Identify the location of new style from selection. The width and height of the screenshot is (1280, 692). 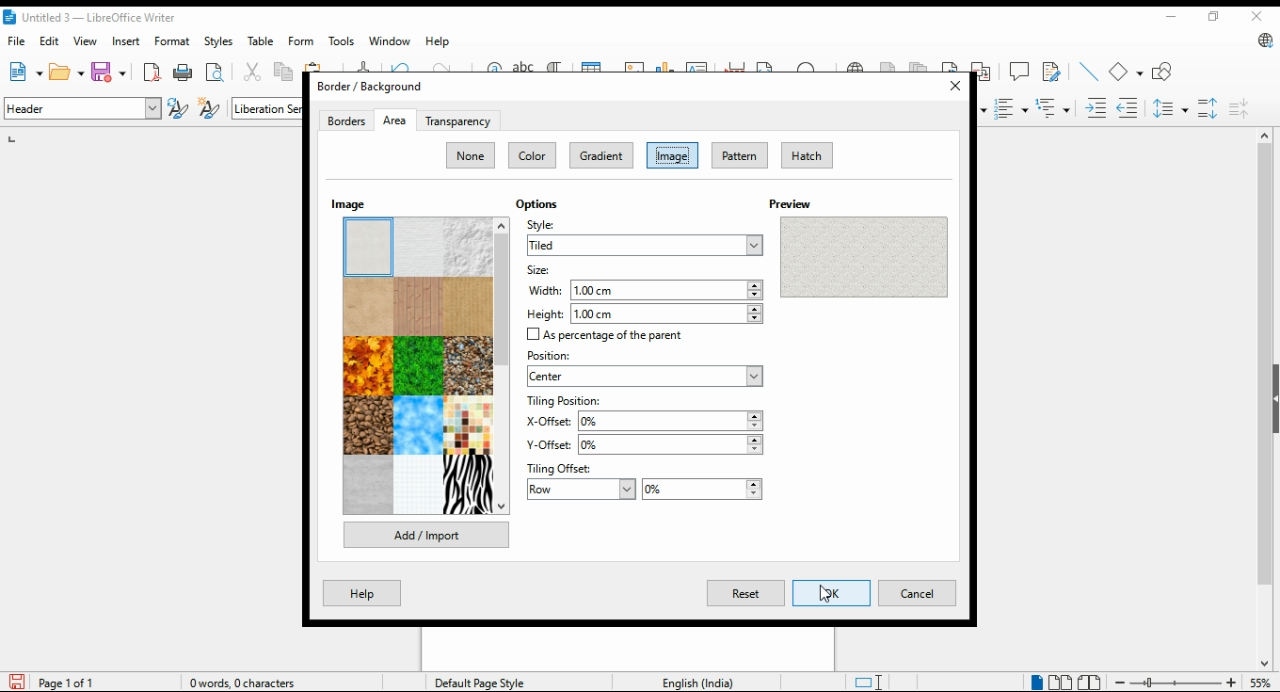
(212, 109).